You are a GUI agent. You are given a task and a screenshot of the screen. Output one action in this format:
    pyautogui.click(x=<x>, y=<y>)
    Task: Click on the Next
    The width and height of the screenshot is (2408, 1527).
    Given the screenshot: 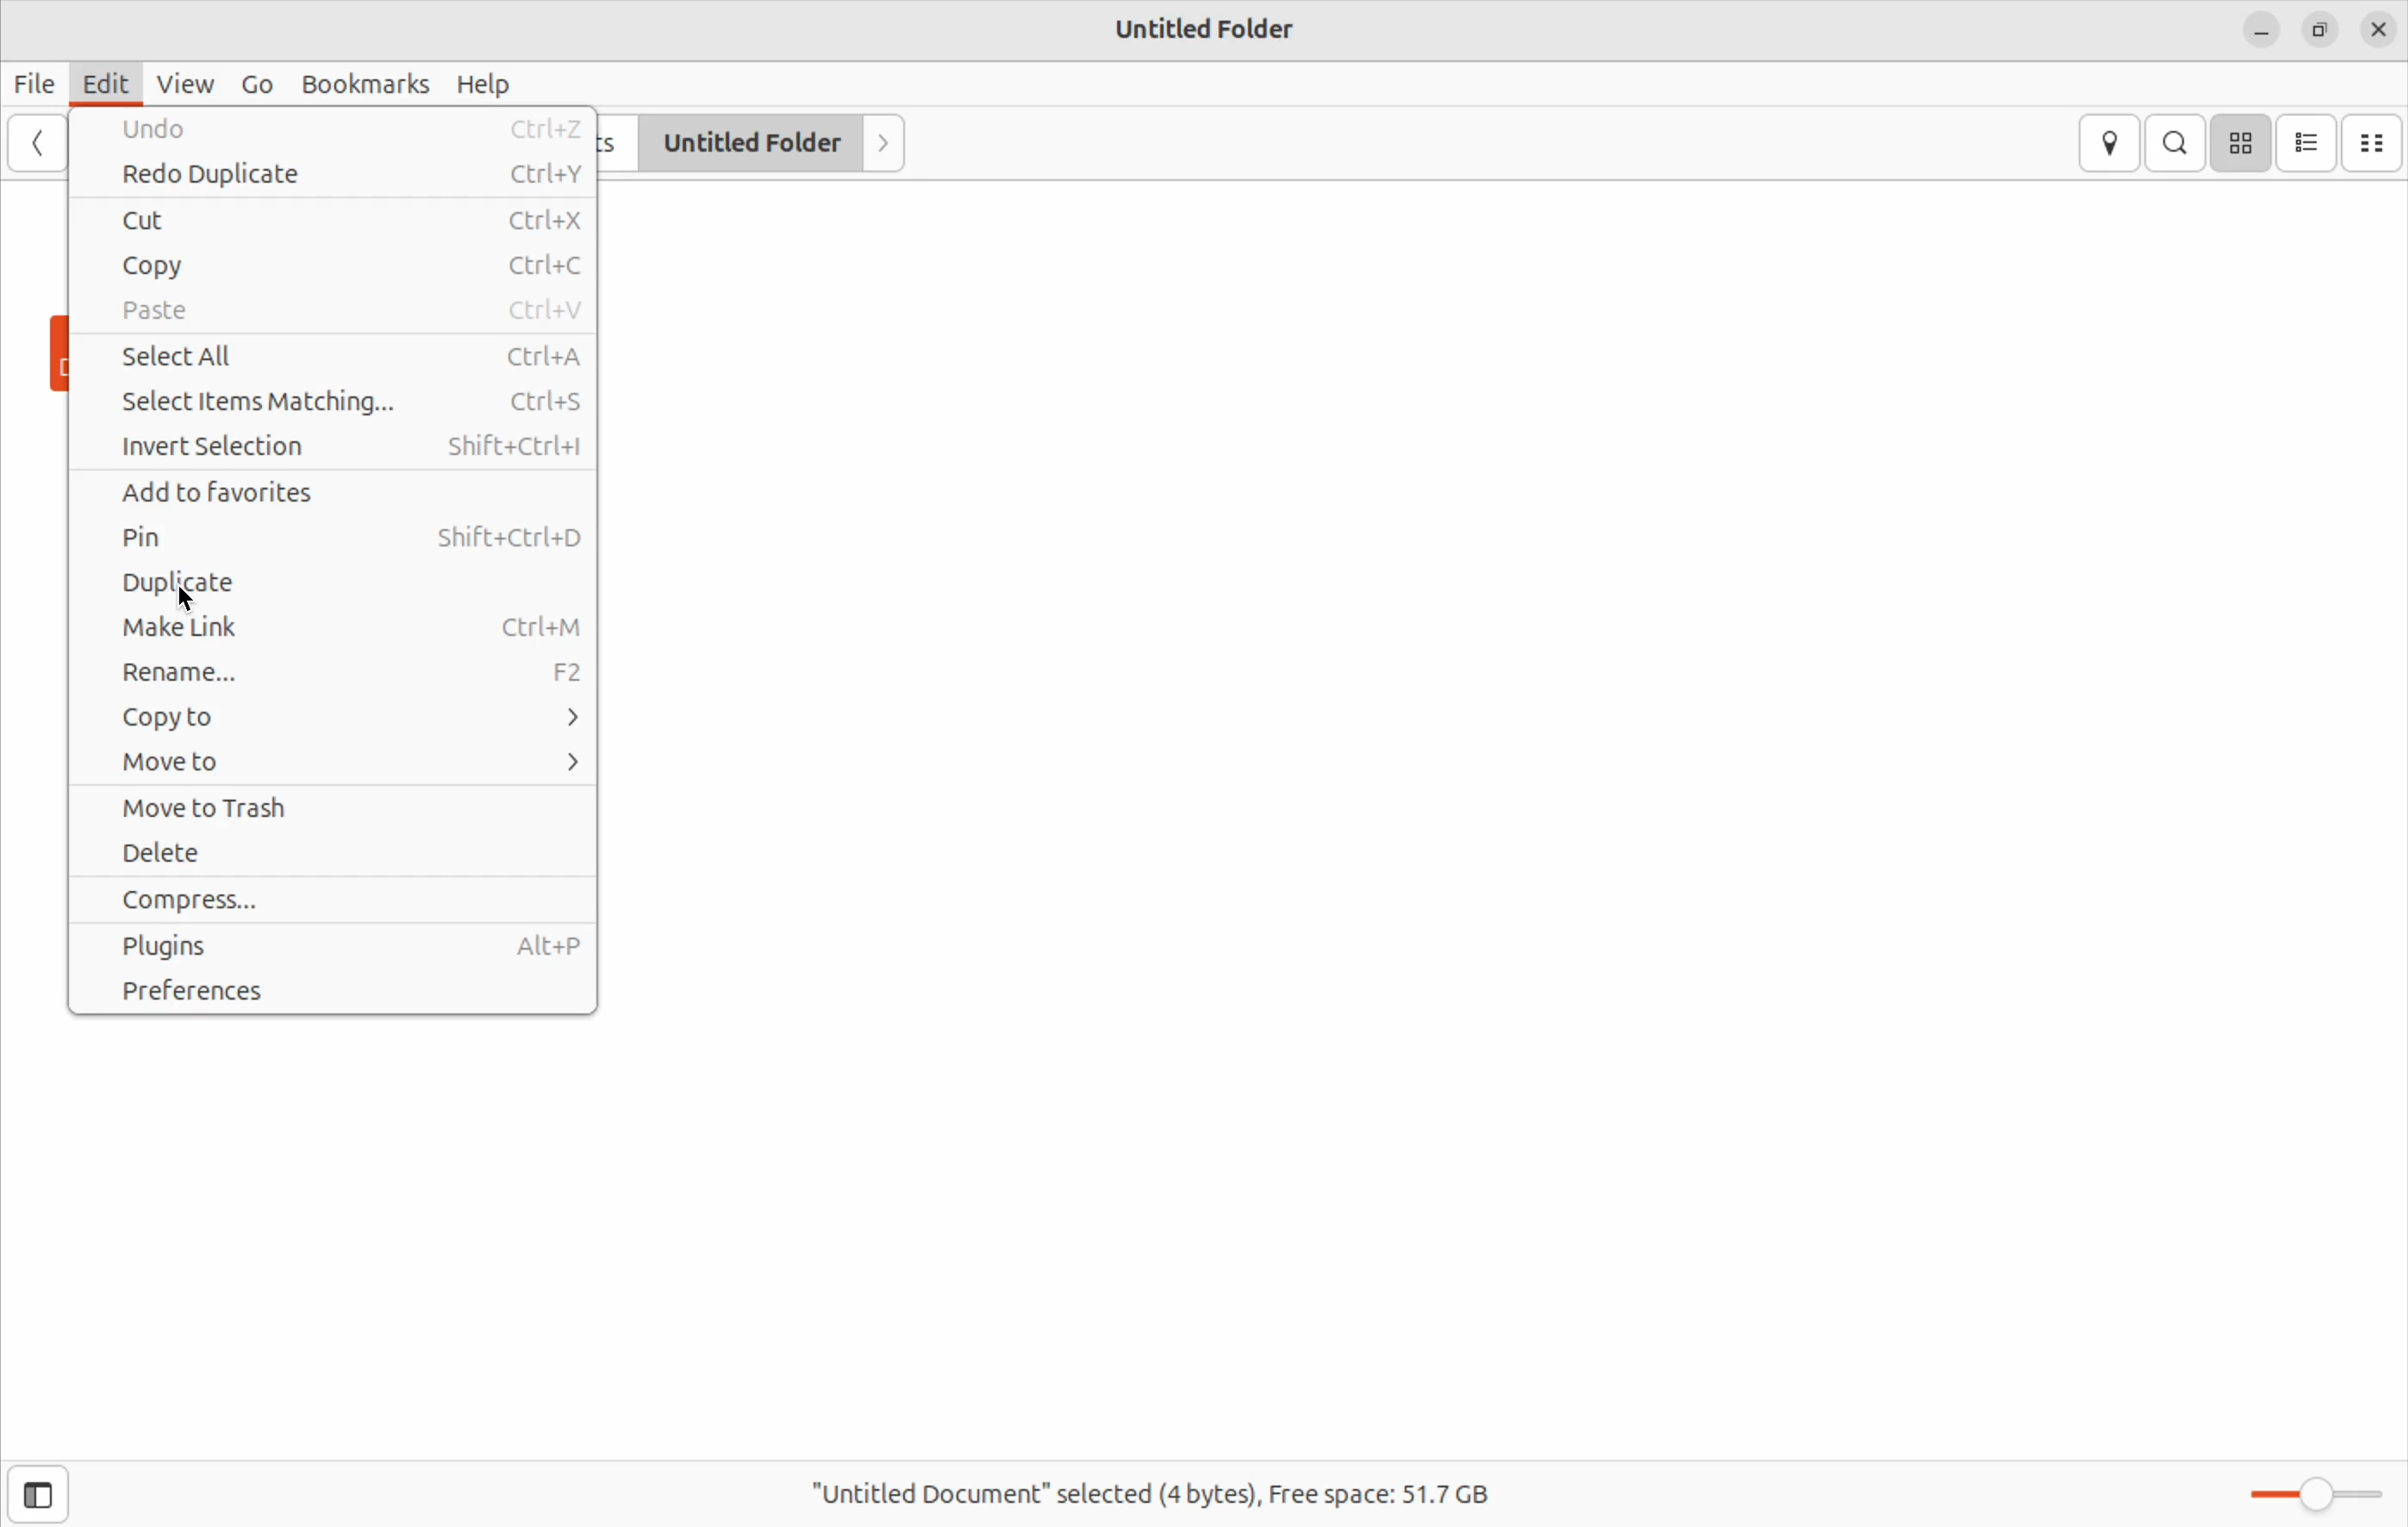 What is the action you would take?
    pyautogui.click(x=881, y=143)
    